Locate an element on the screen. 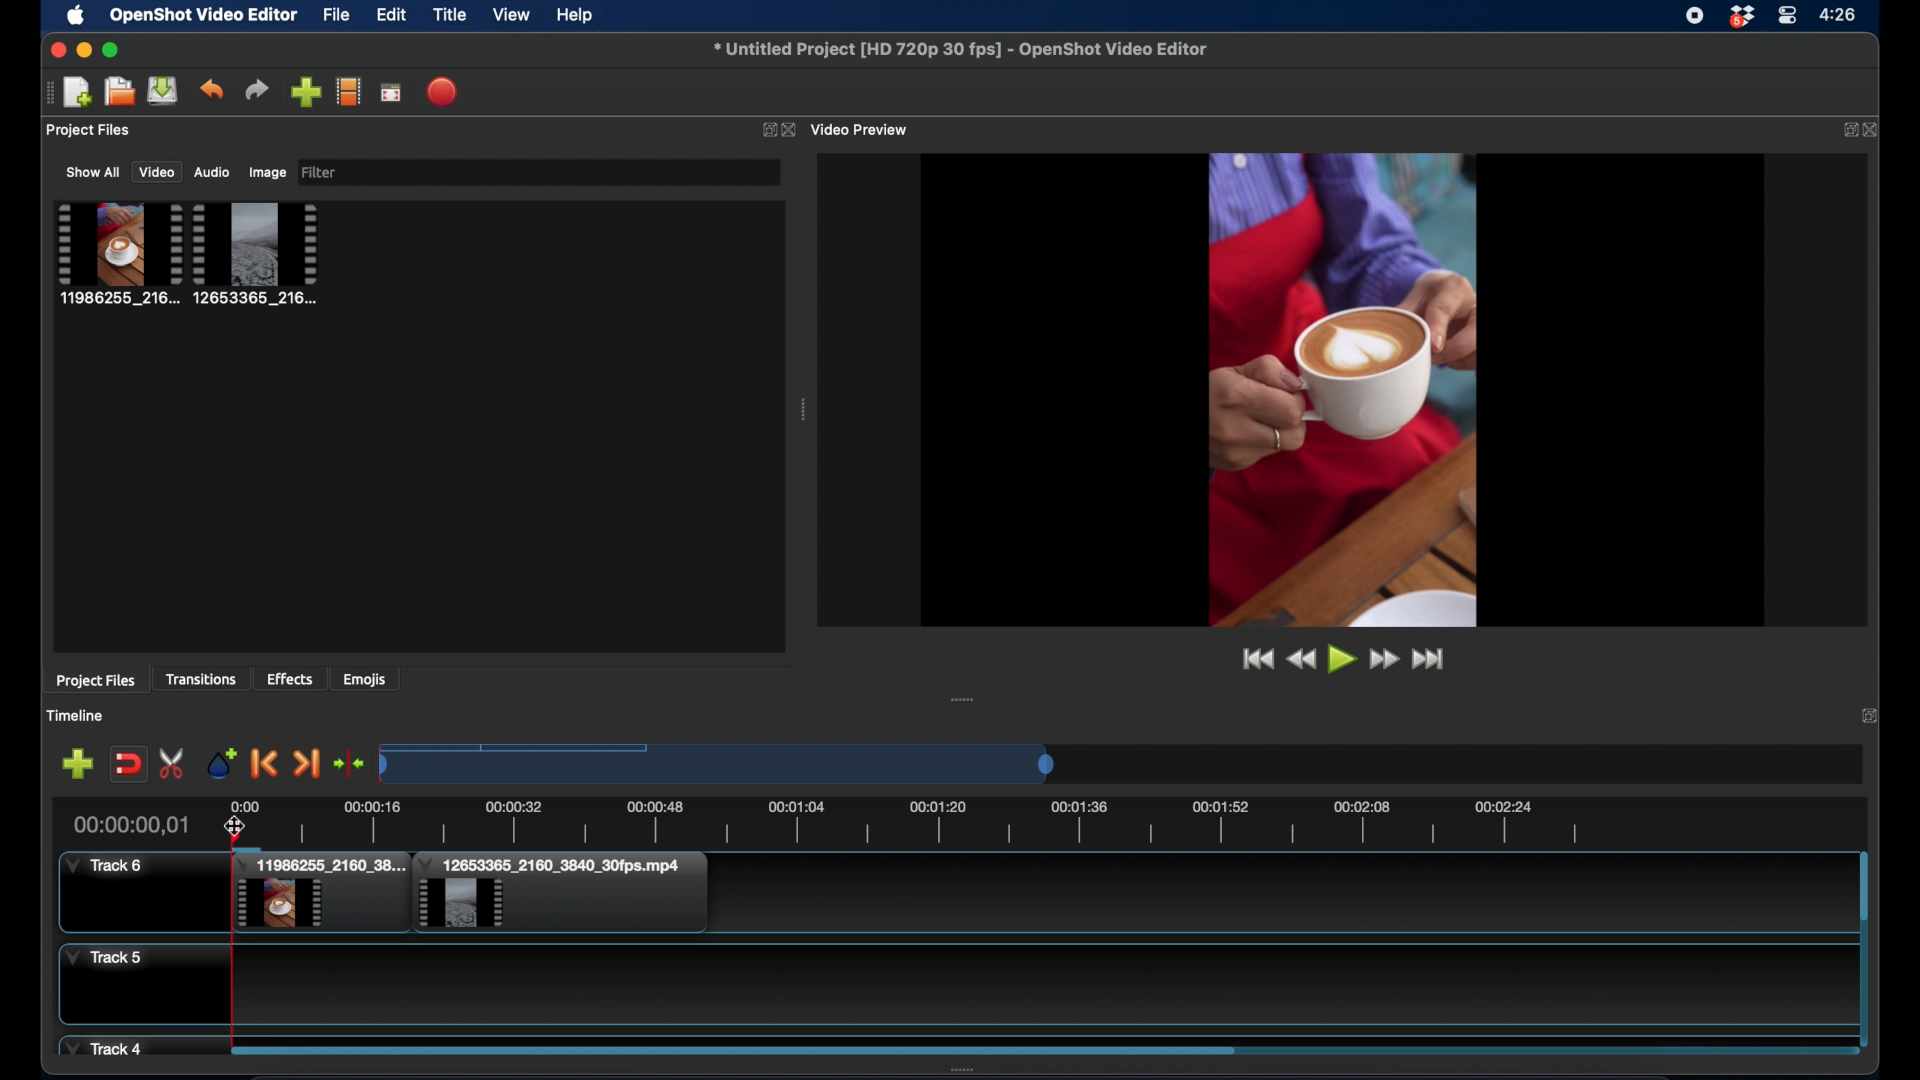  close is located at coordinates (54, 49).